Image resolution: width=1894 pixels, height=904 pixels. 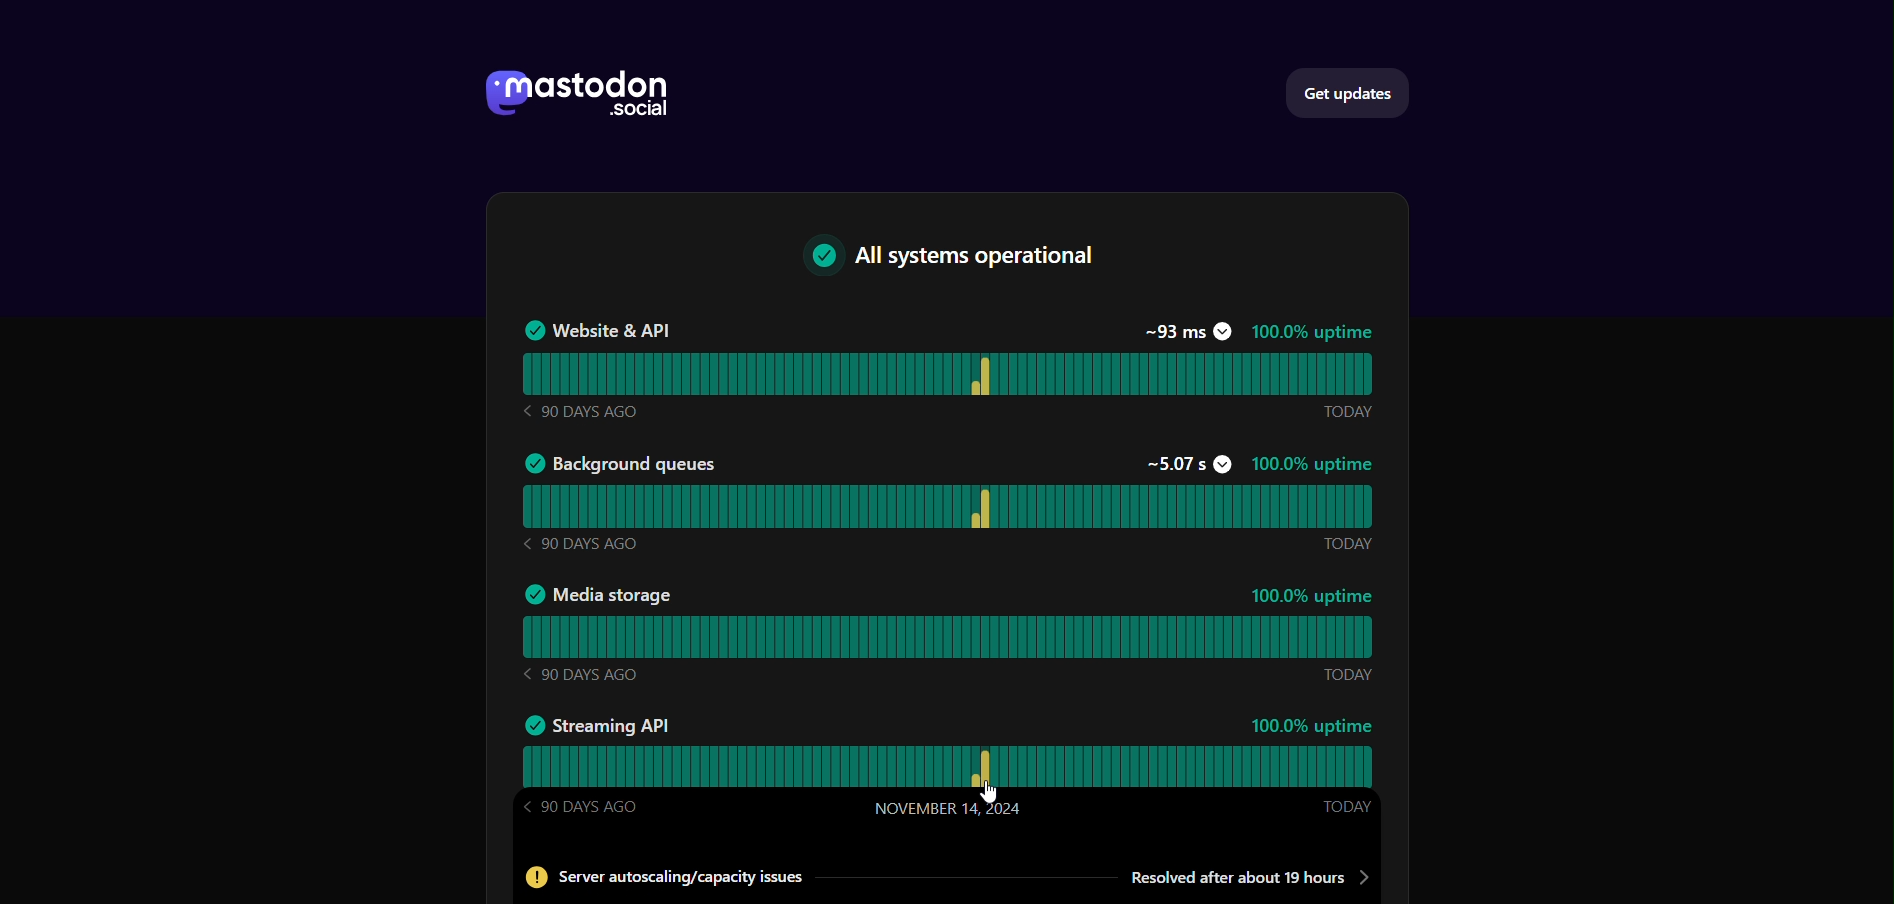 I want to click on 90 days ago, so click(x=582, y=542).